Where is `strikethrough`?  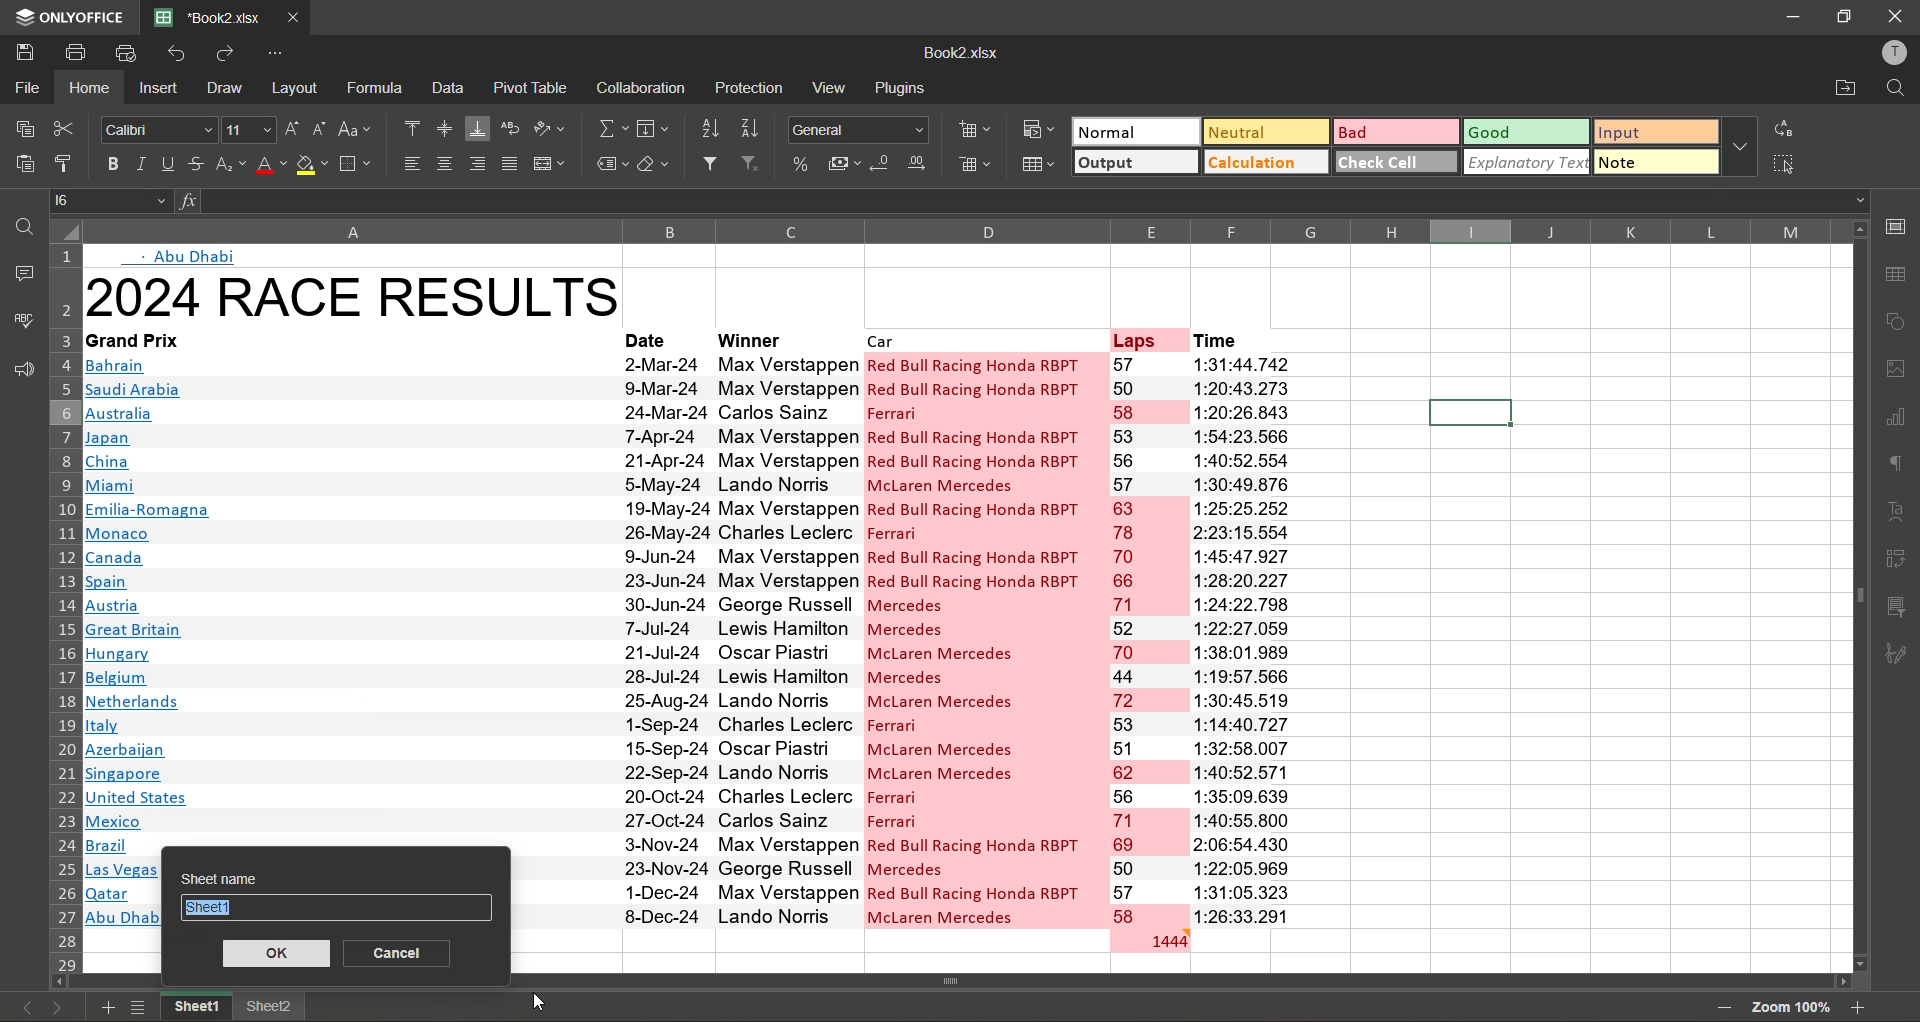 strikethrough is located at coordinates (192, 164).